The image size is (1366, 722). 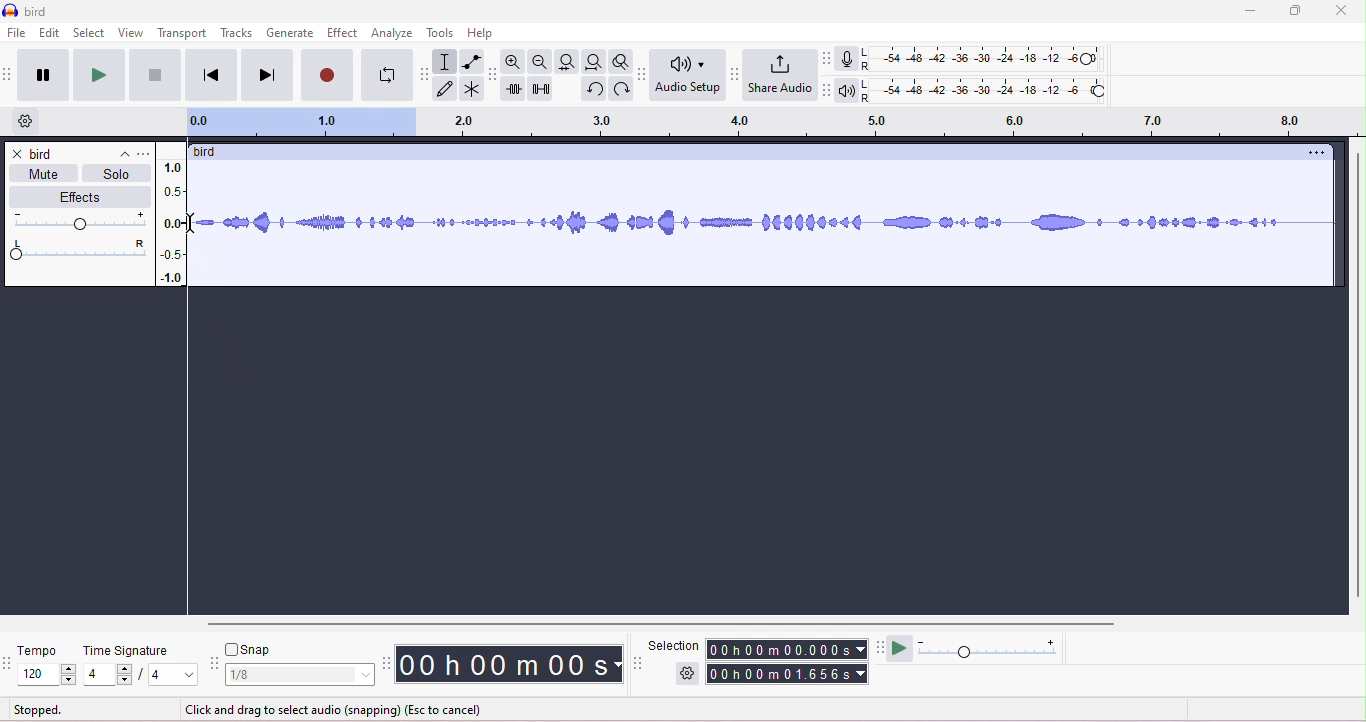 What do you see at coordinates (9, 72) in the screenshot?
I see `transport tool bar` at bounding box center [9, 72].